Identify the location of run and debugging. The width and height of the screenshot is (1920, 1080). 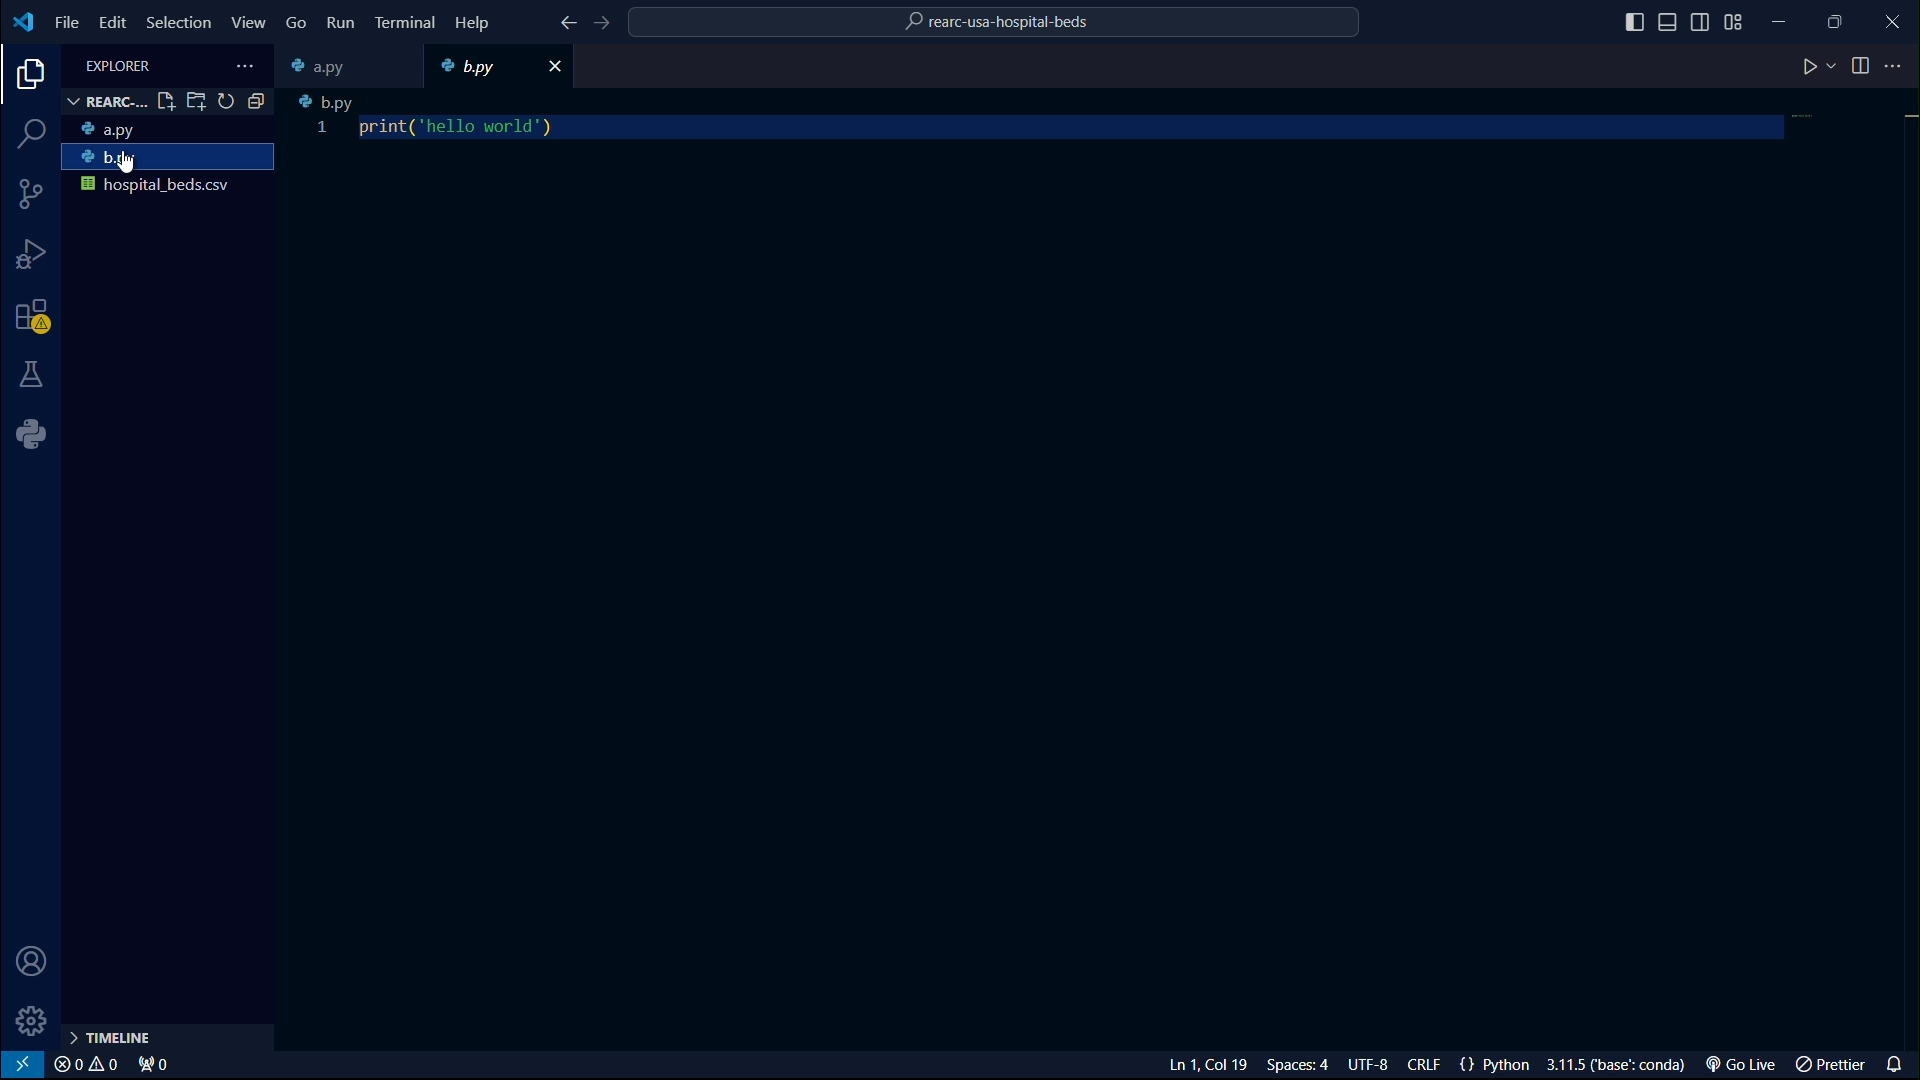
(33, 256).